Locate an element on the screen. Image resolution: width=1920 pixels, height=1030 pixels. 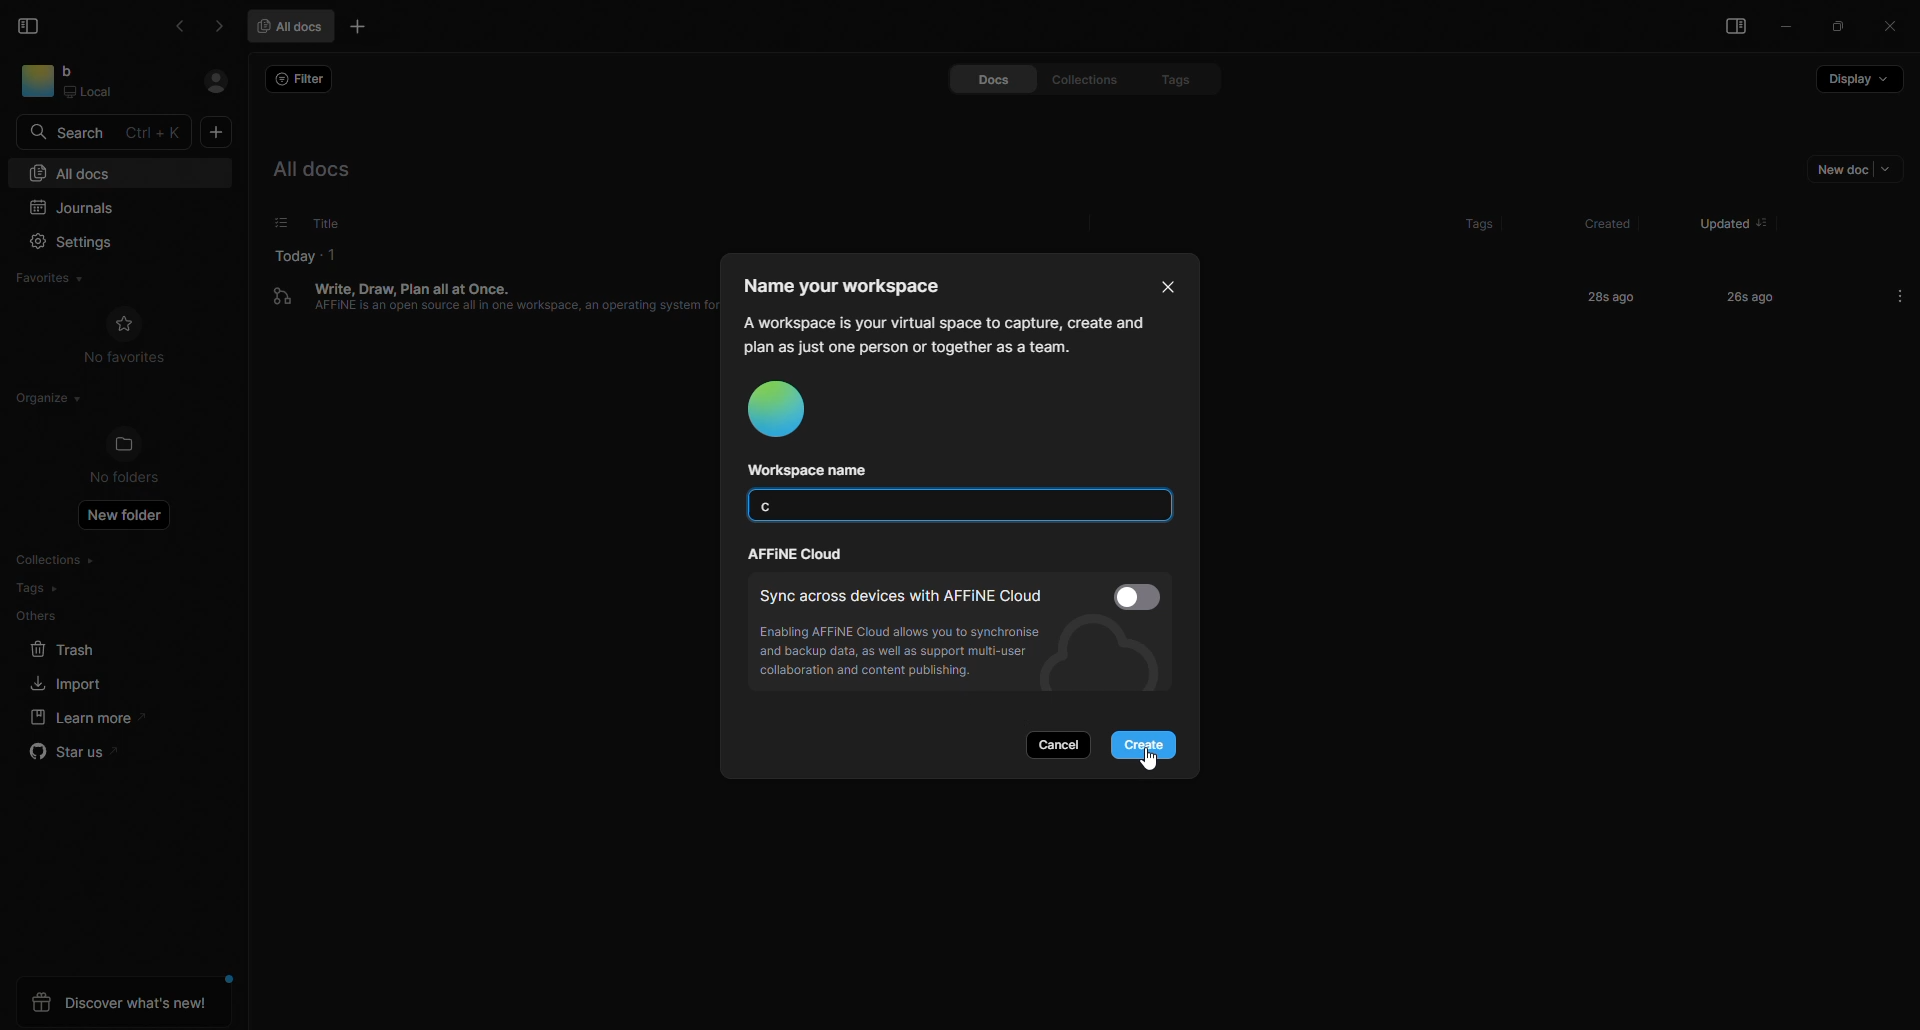
cloud is located at coordinates (799, 555).